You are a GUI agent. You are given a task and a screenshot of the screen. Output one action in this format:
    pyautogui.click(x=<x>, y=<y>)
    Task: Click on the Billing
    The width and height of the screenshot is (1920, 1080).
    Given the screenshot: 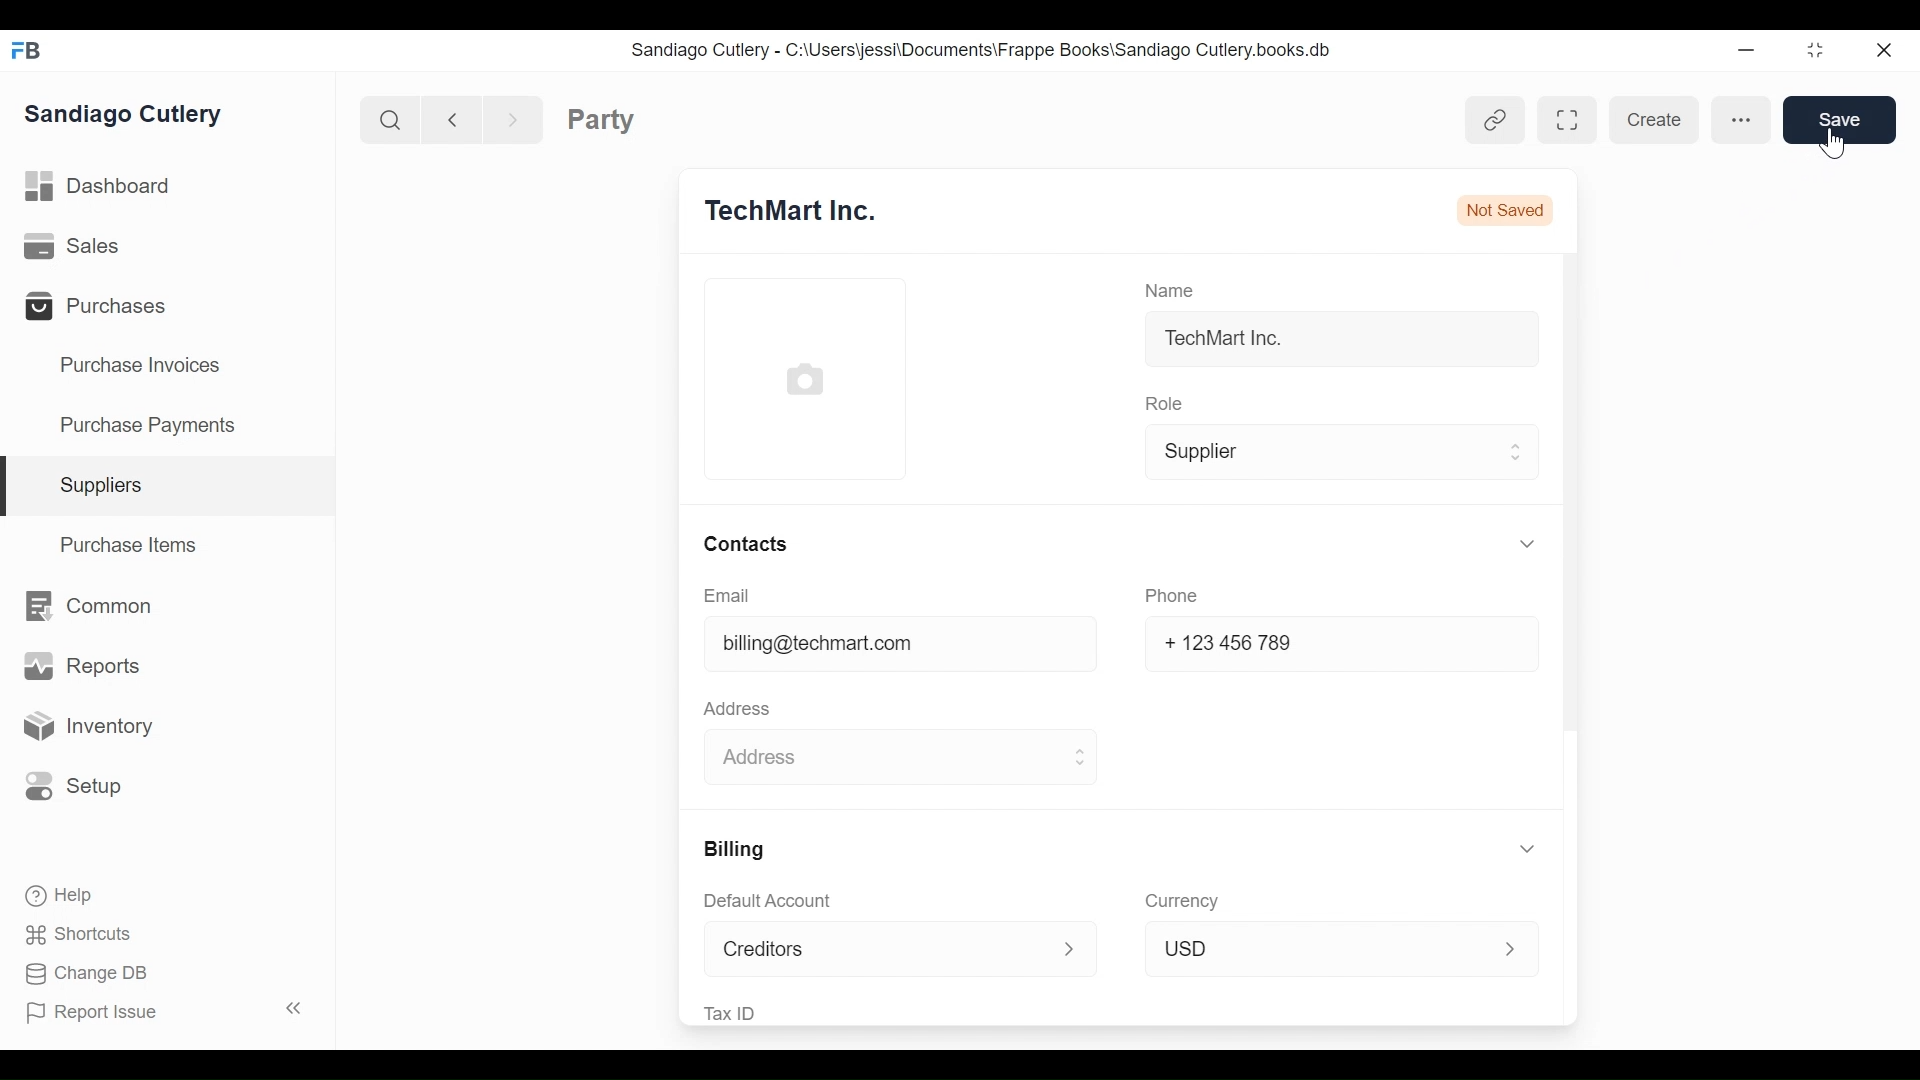 What is the action you would take?
    pyautogui.click(x=739, y=851)
    